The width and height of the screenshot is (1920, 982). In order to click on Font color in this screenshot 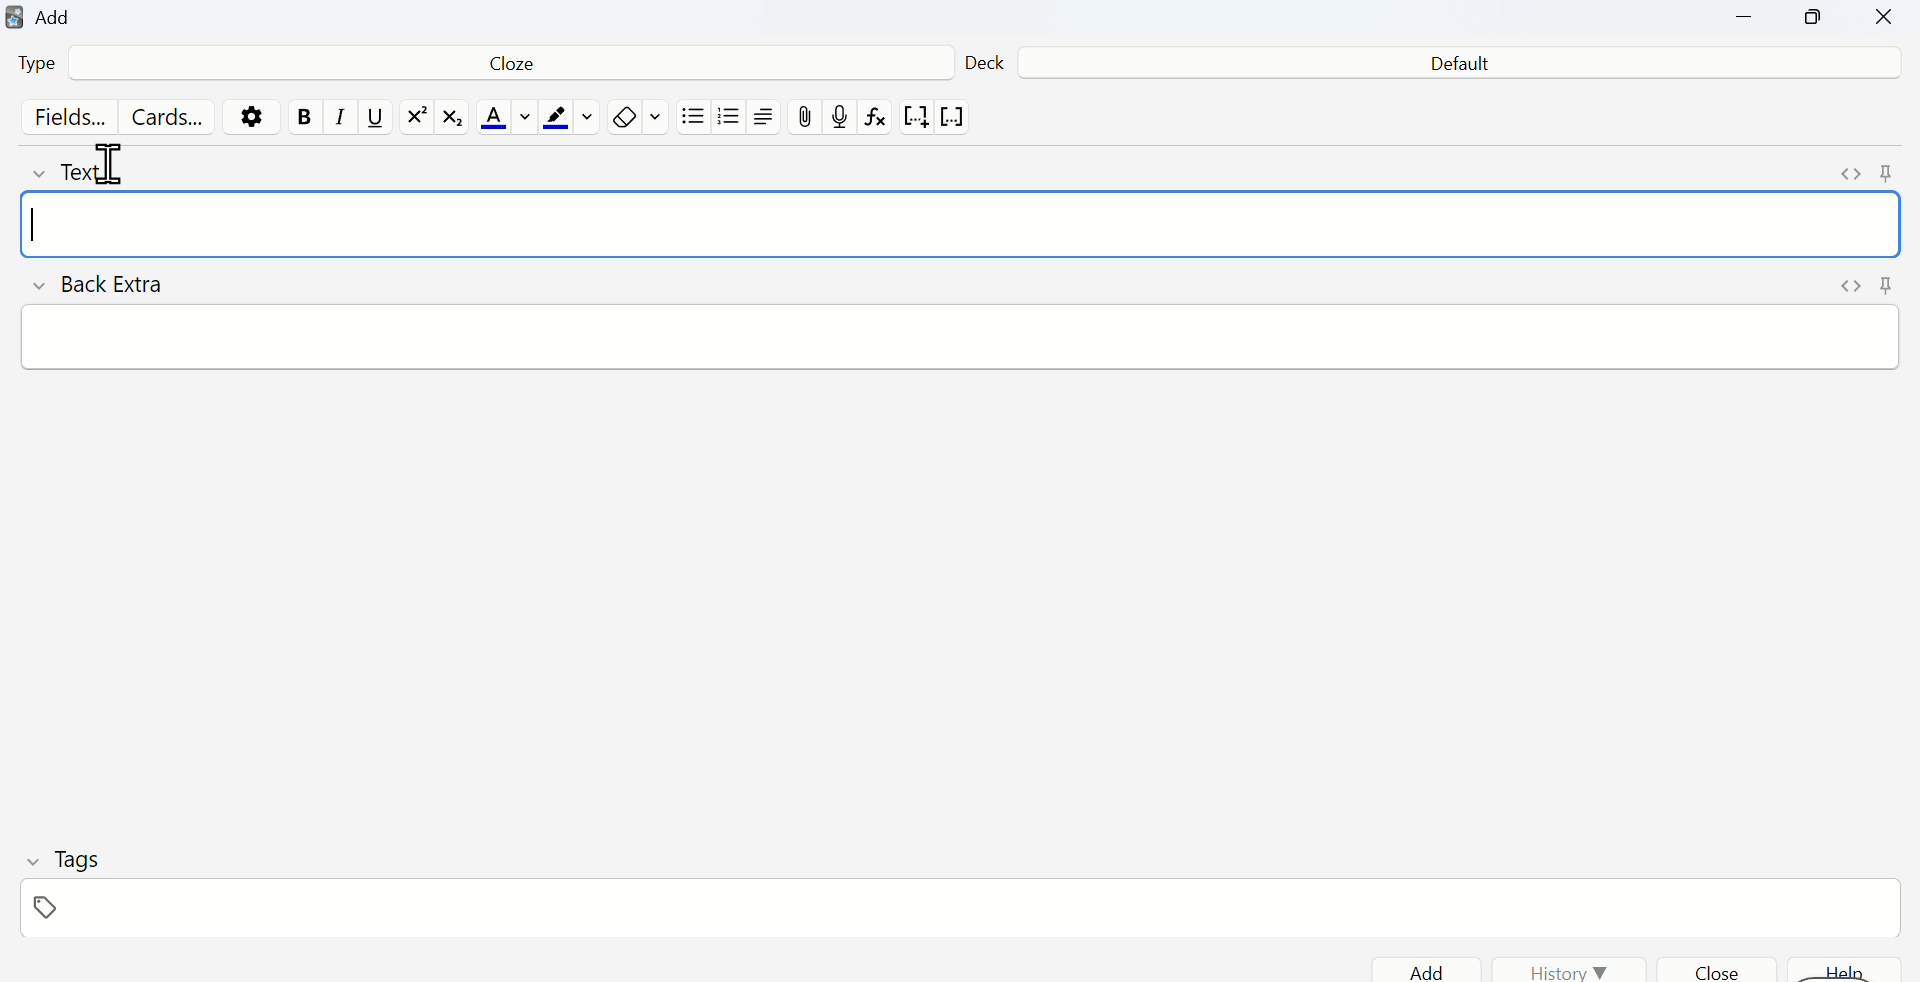, I will do `click(502, 119)`.